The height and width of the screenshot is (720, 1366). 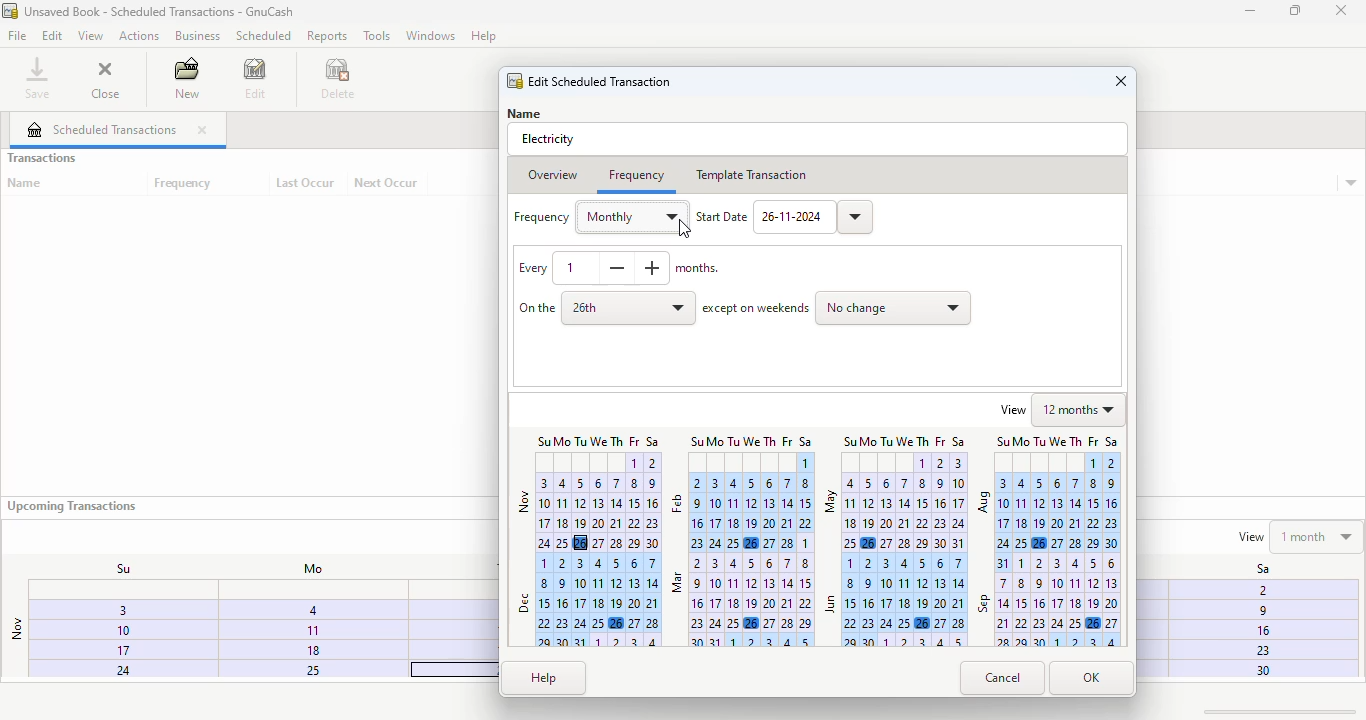 What do you see at coordinates (41, 158) in the screenshot?
I see `transactions` at bounding box center [41, 158].